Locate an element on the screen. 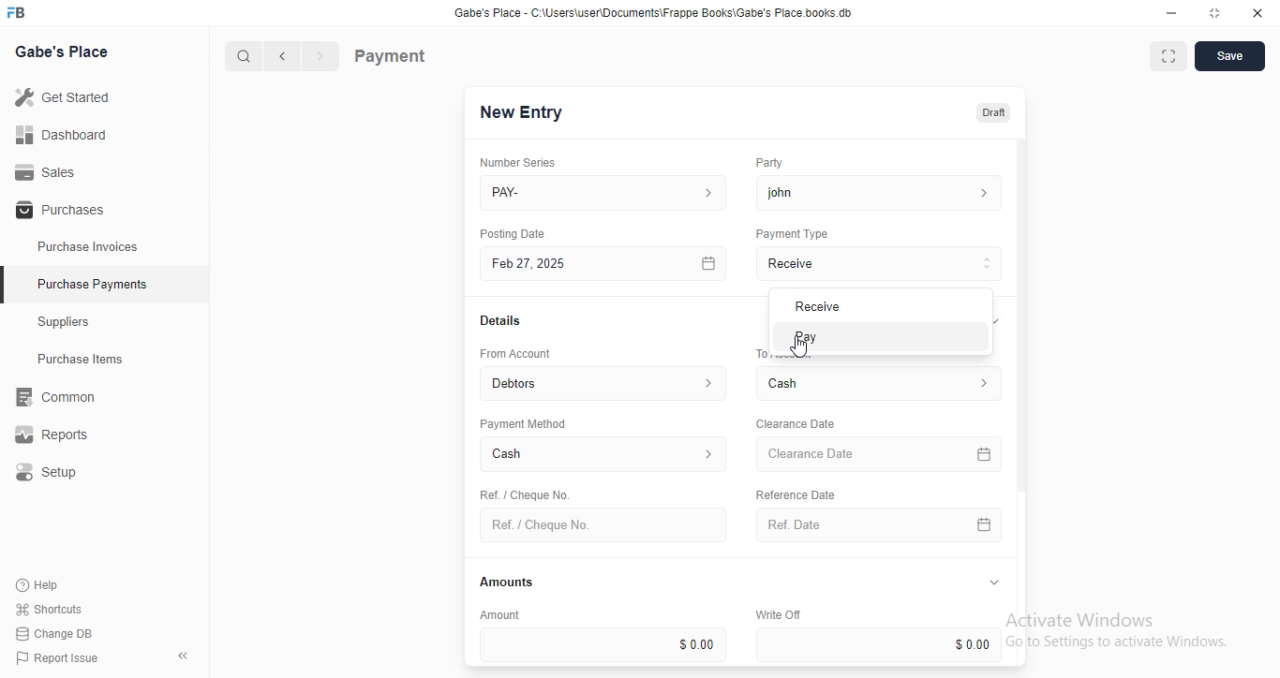 The width and height of the screenshot is (1280, 678). navigate backward is located at coordinates (286, 58).